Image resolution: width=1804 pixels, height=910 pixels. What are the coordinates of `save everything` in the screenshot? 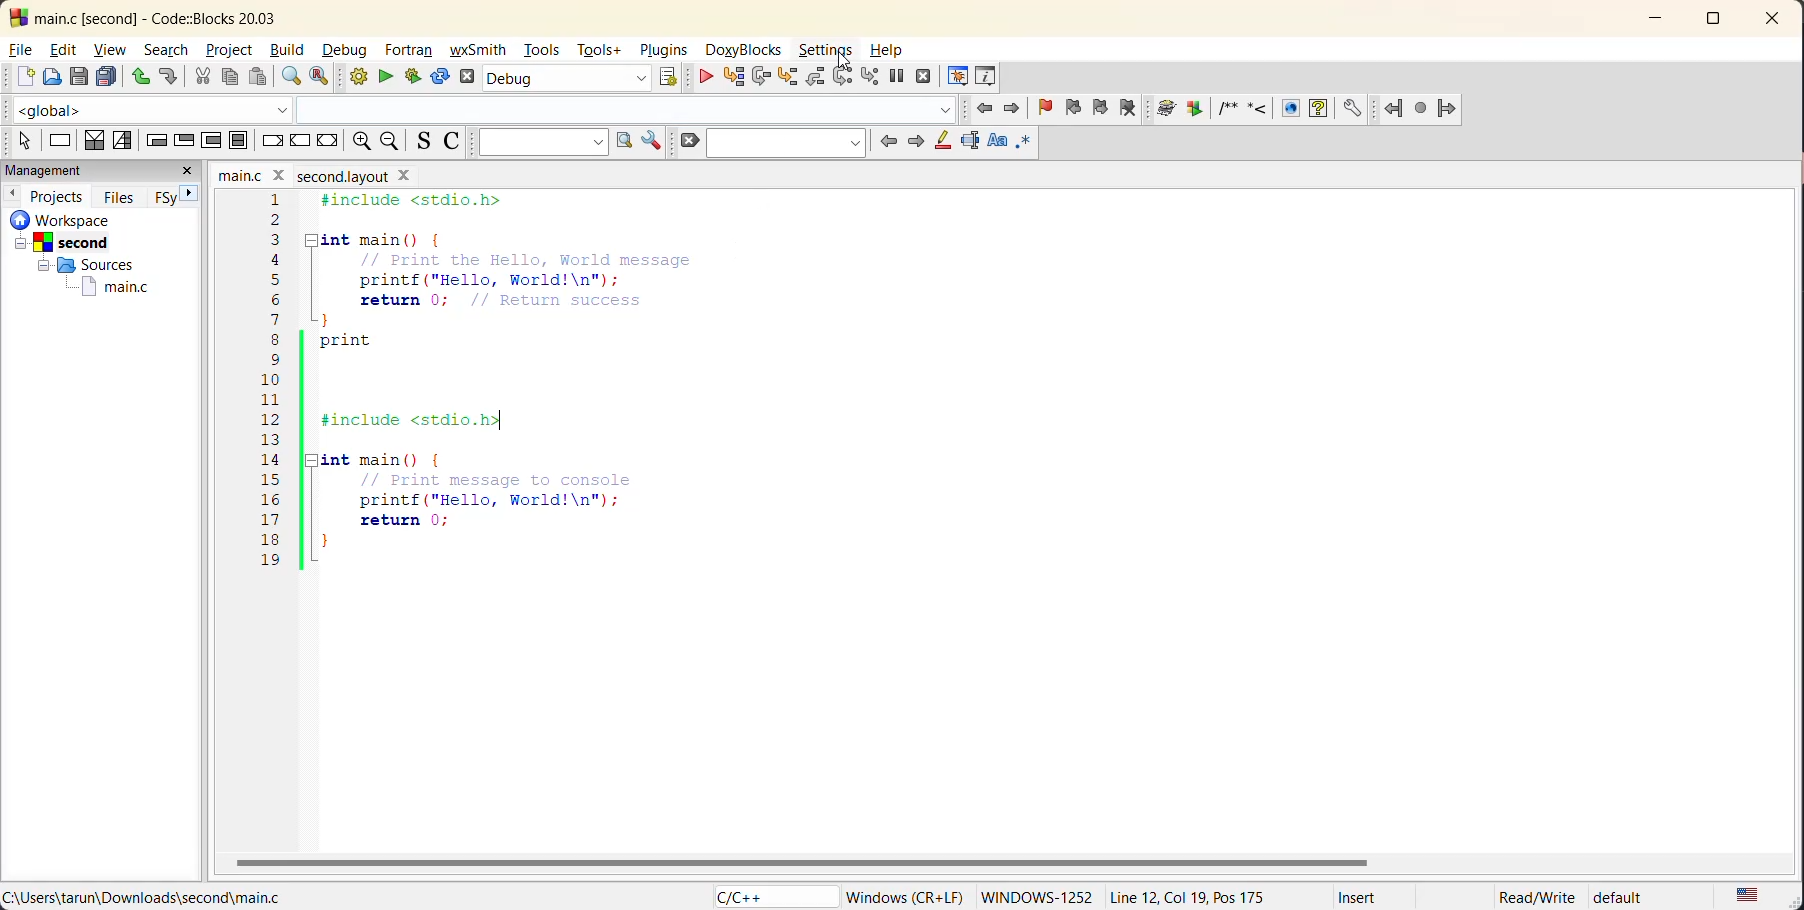 It's located at (106, 76).